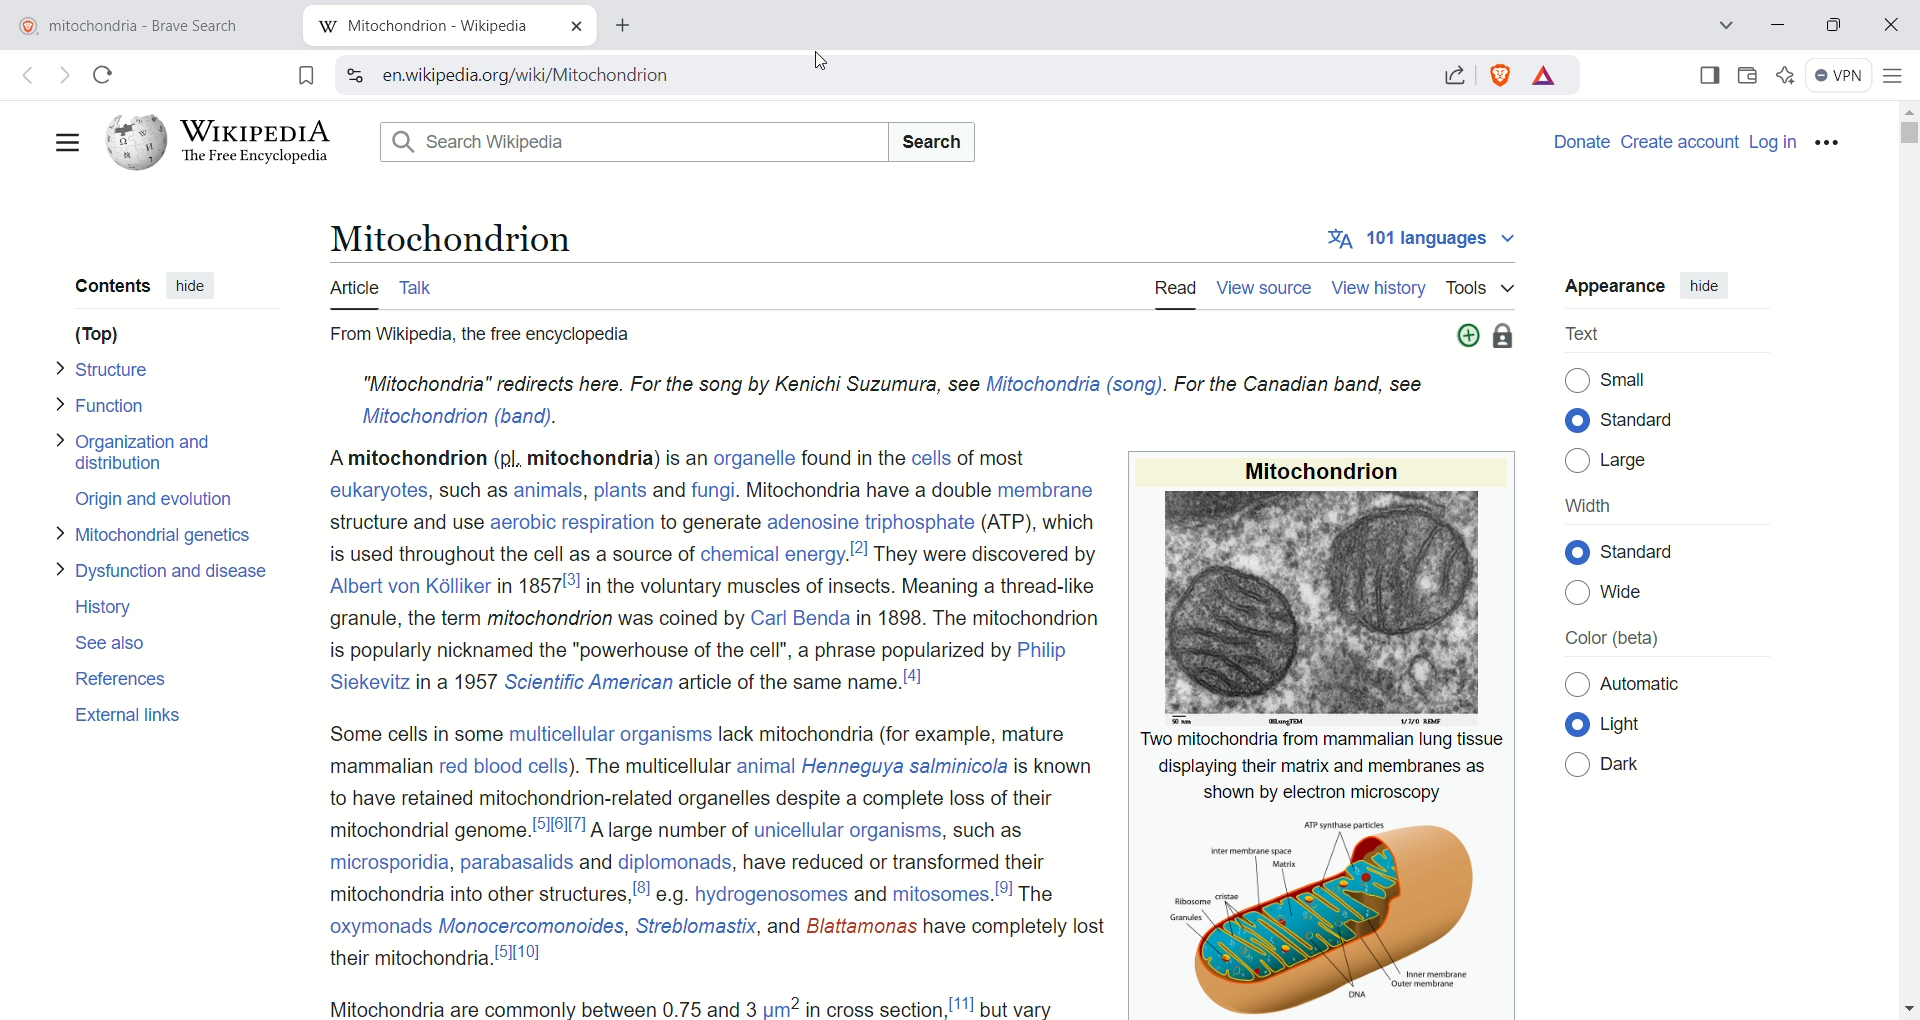  I want to click on View Source, so click(1269, 289).